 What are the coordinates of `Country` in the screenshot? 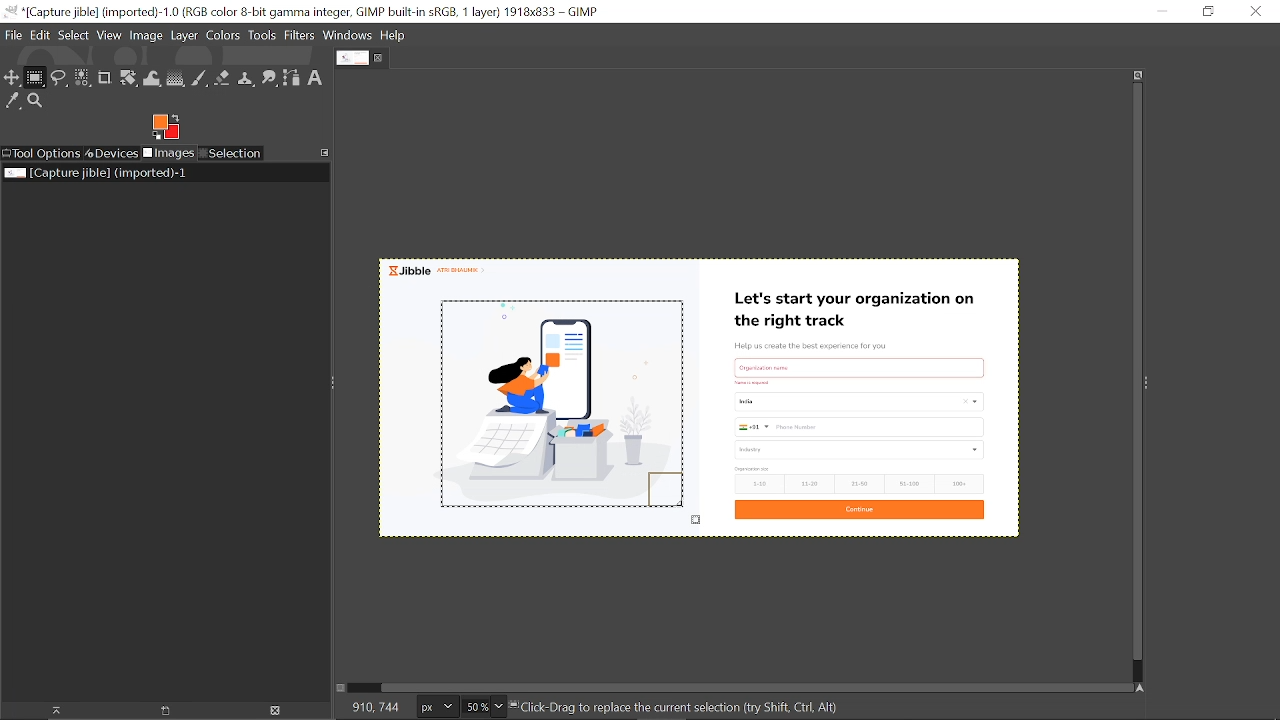 It's located at (857, 404).